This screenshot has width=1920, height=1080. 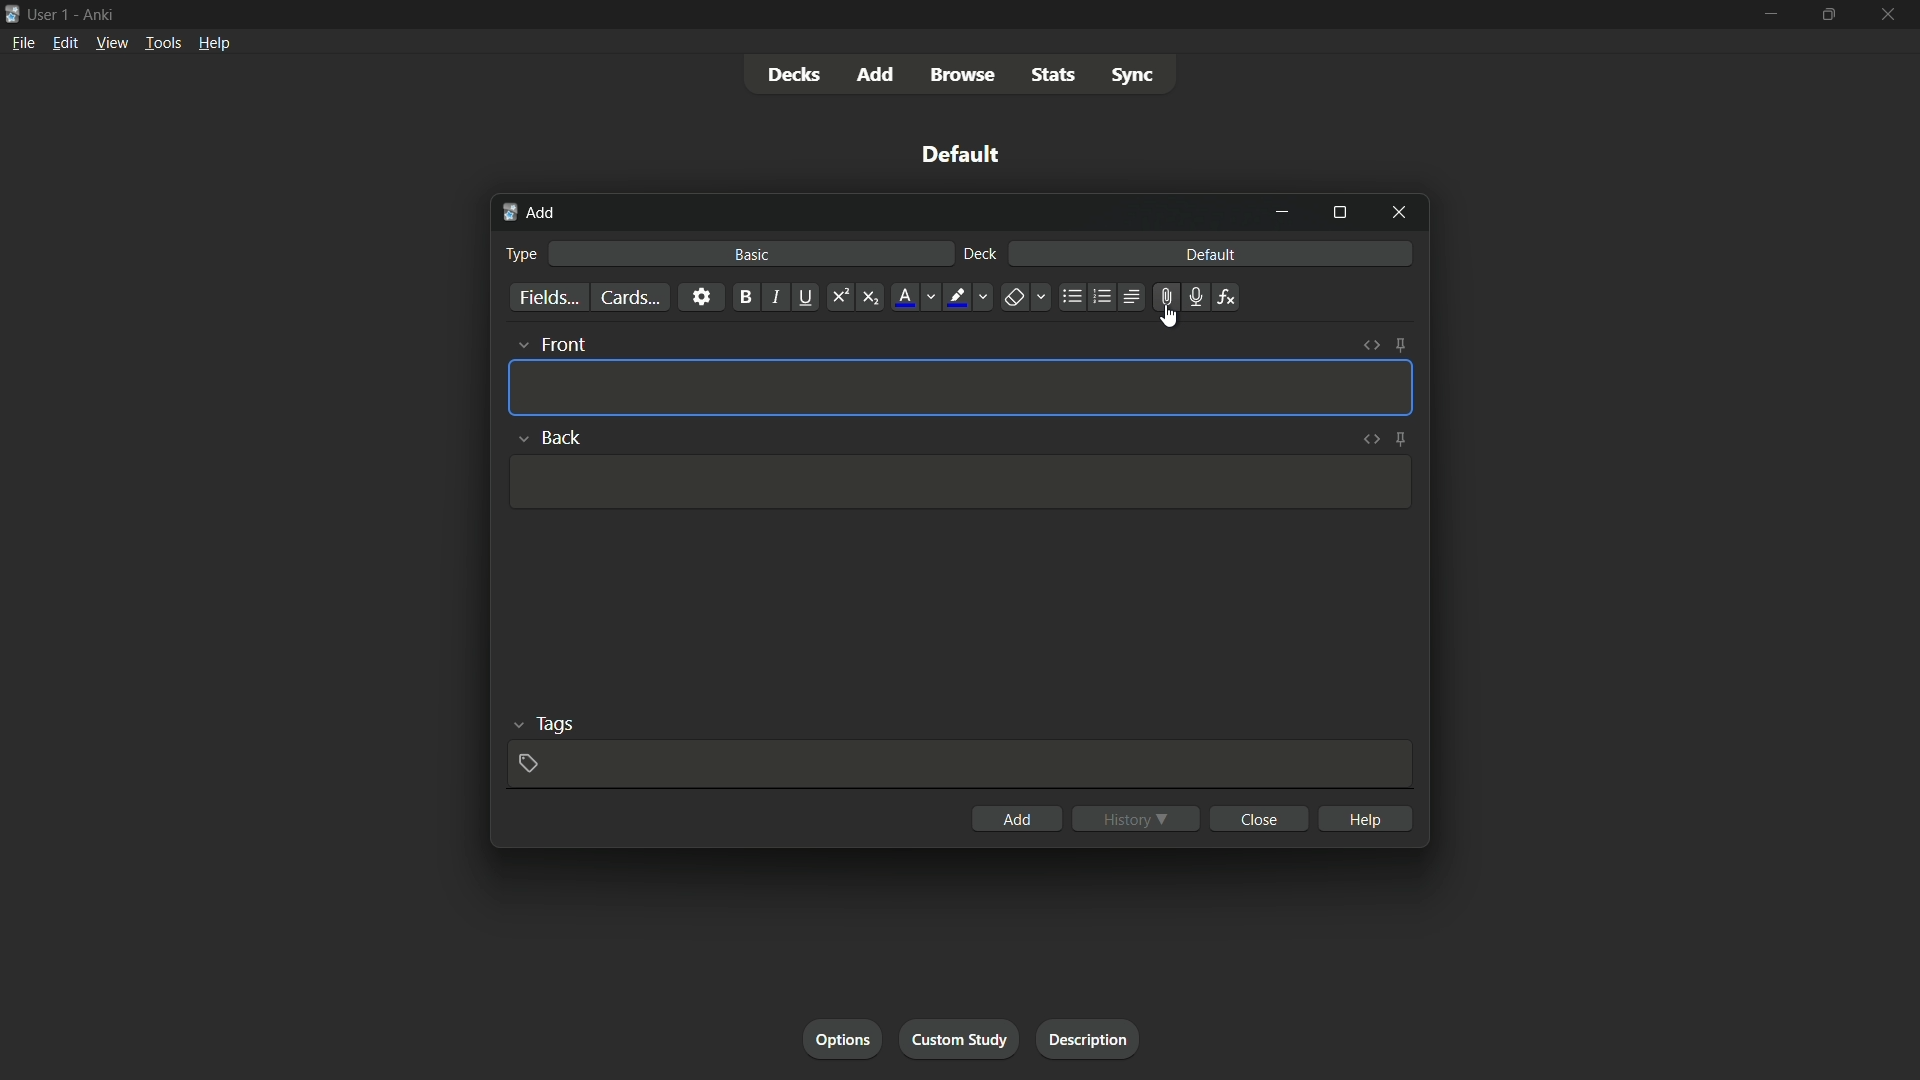 I want to click on settings, so click(x=700, y=297).